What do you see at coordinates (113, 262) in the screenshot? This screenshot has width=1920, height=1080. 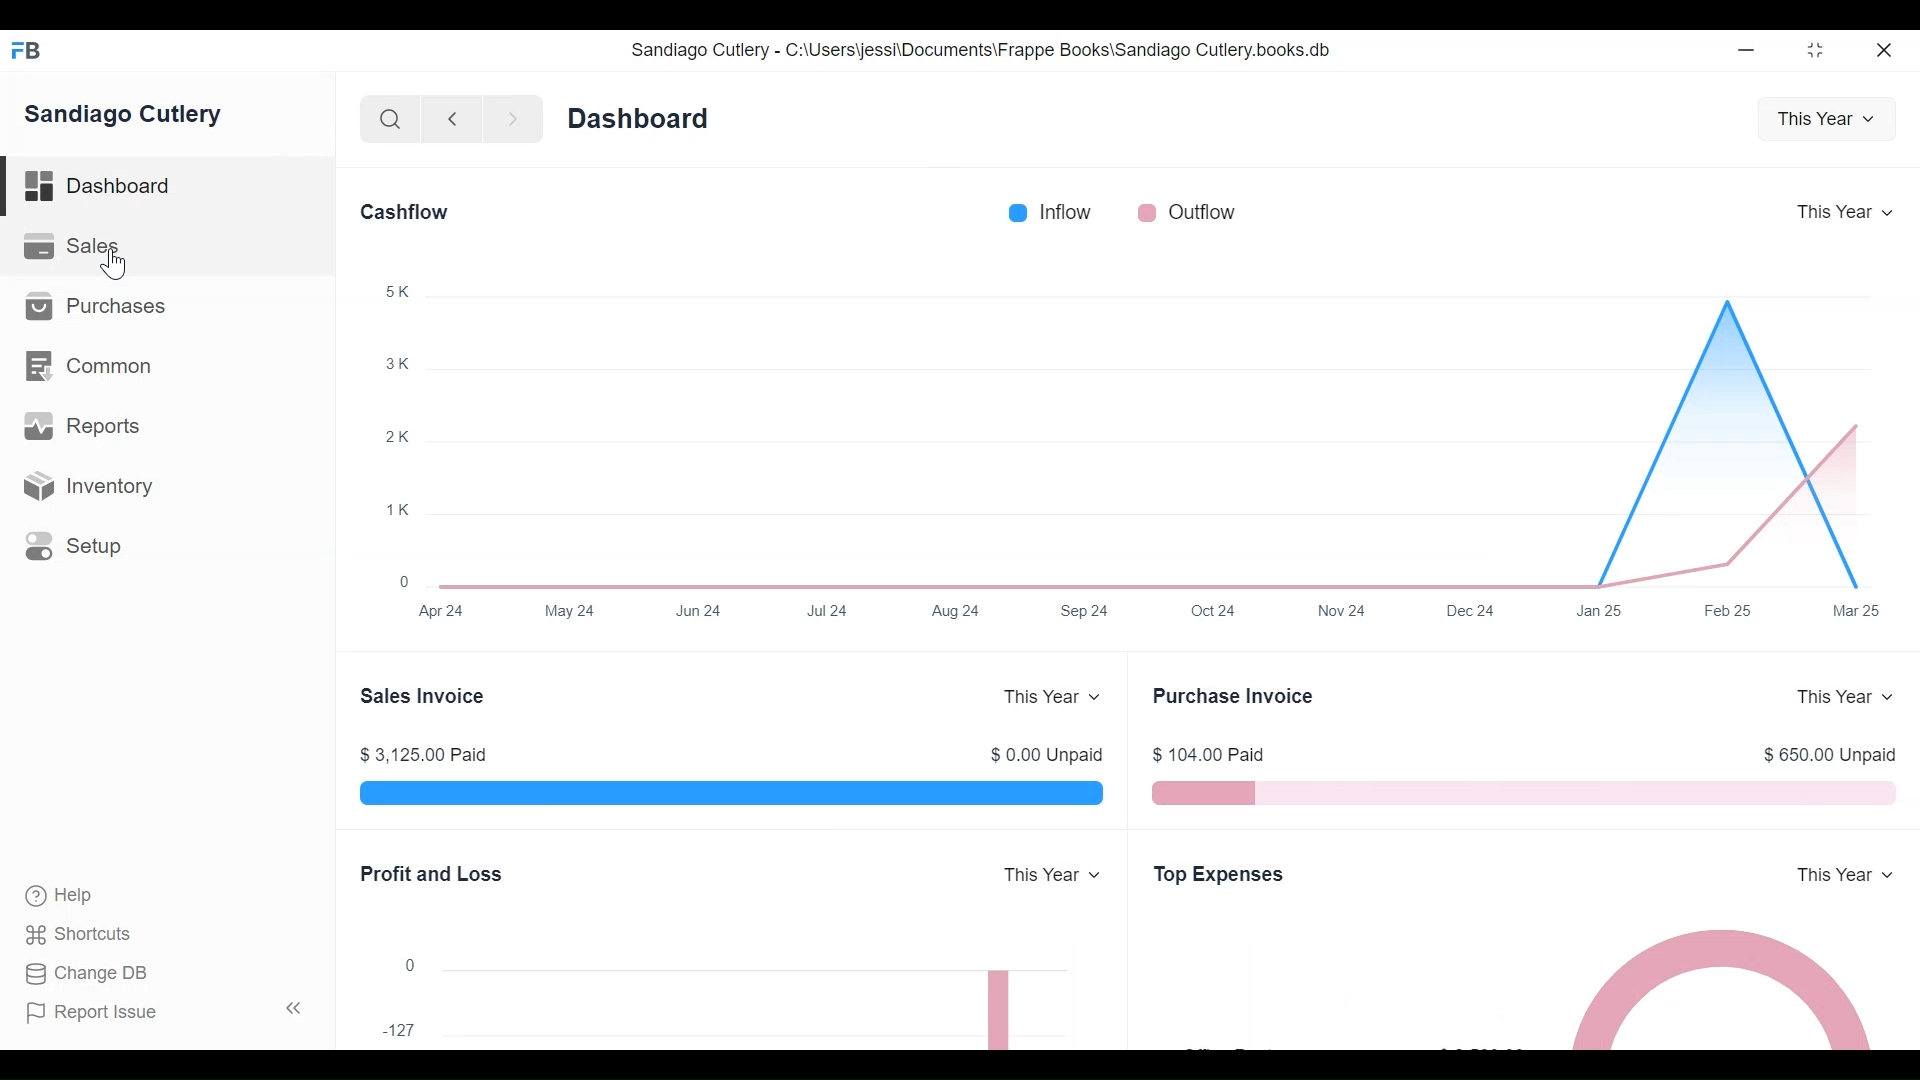 I see `Cursor` at bounding box center [113, 262].